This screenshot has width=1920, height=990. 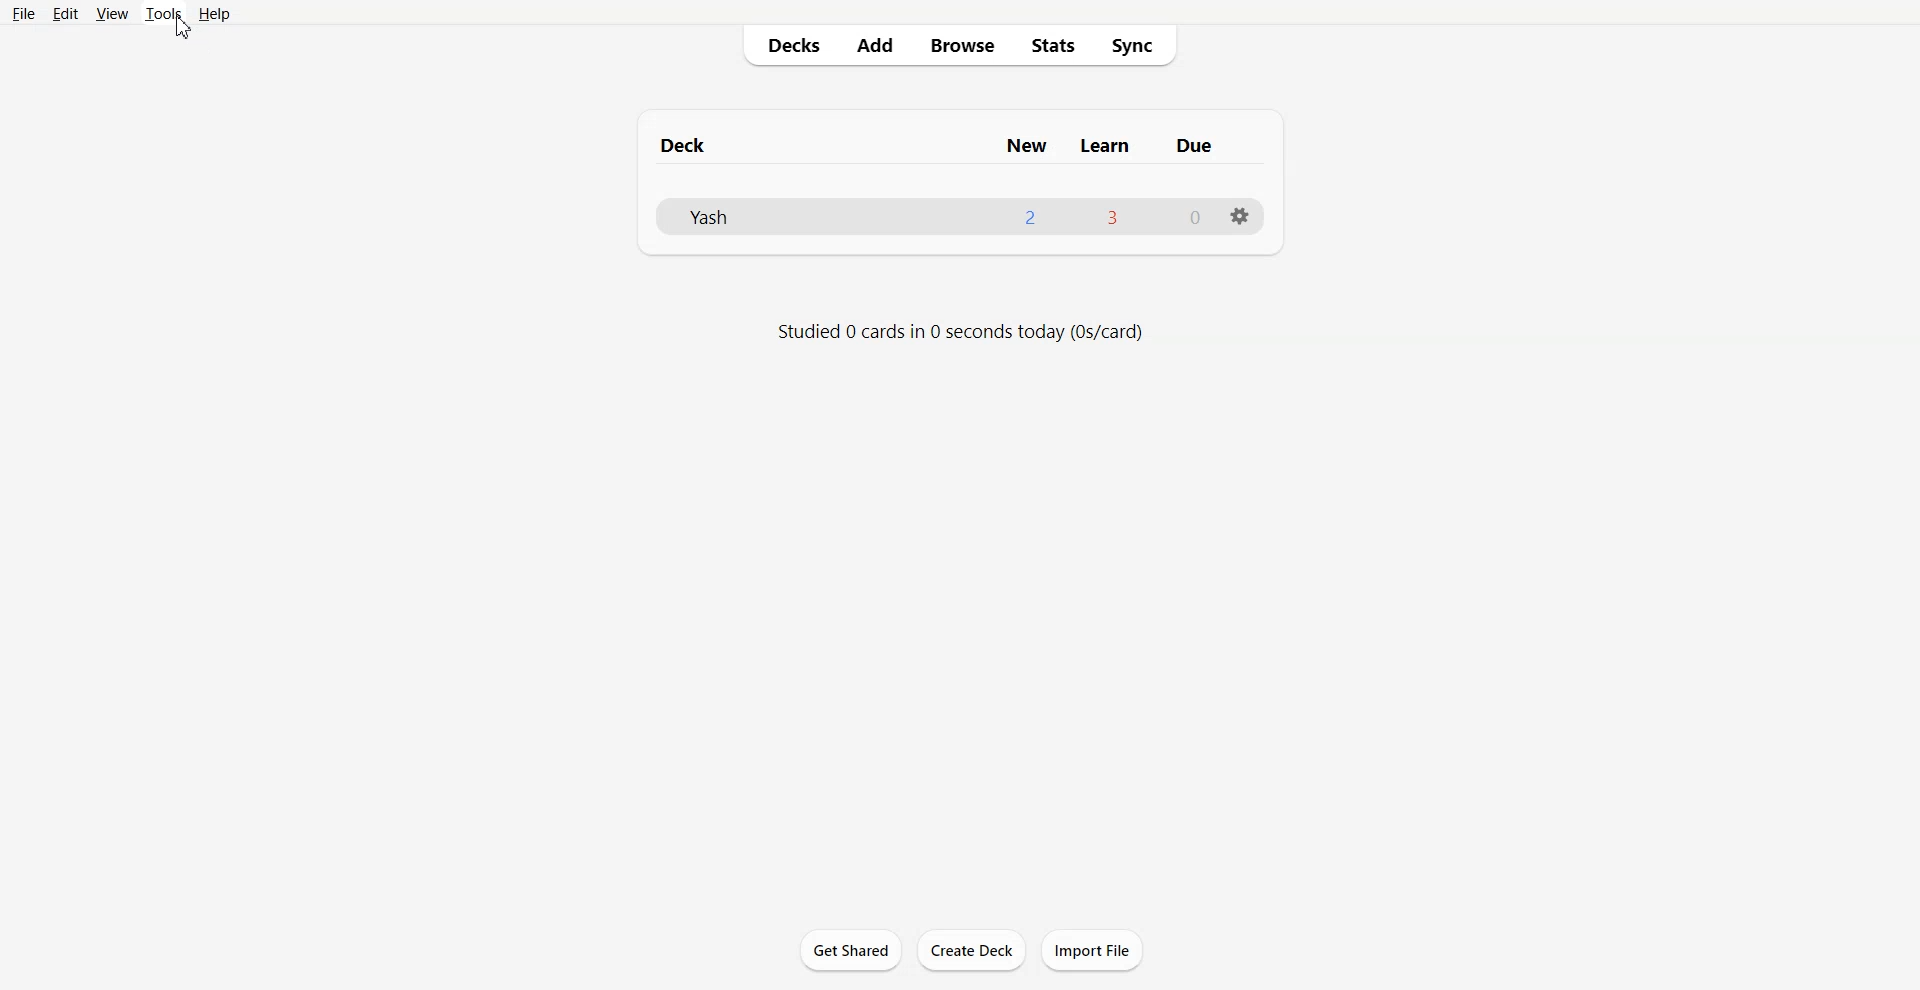 What do you see at coordinates (1028, 146) in the screenshot?
I see `New` at bounding box center [1028, 146].